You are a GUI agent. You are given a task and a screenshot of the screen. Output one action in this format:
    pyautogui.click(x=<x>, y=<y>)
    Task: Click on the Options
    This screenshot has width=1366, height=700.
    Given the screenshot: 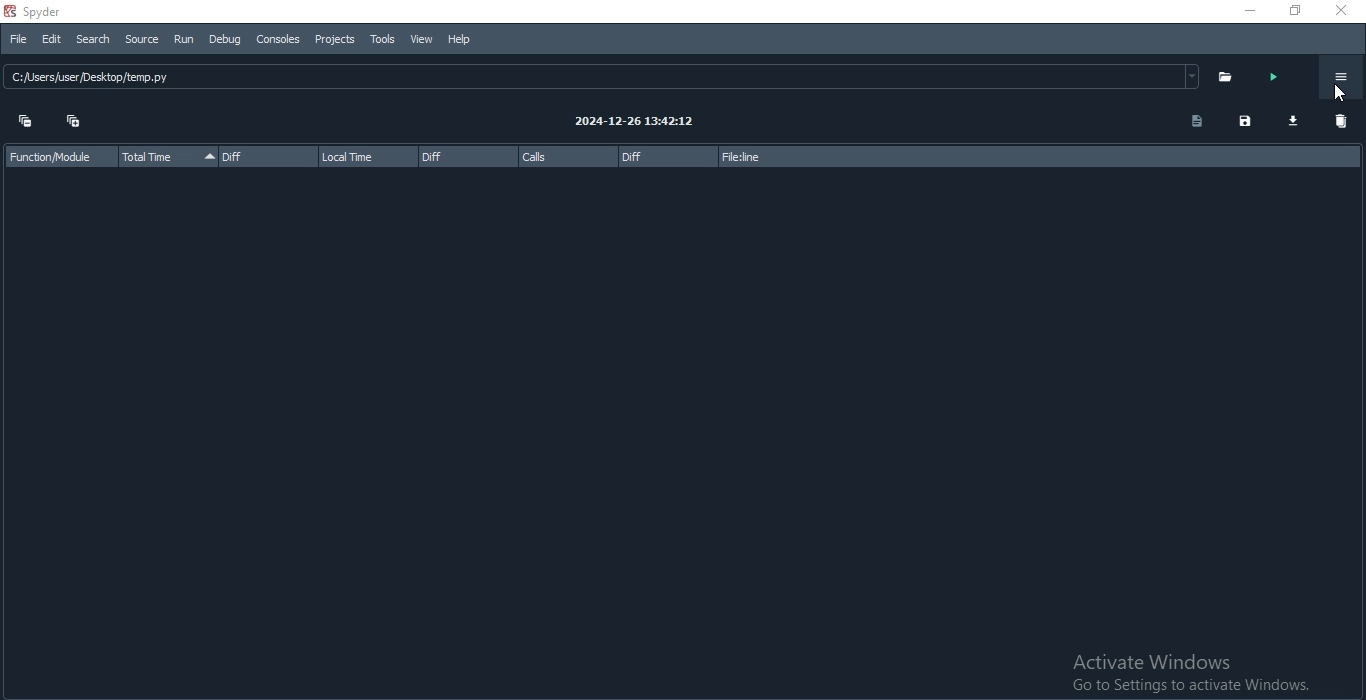 What is the action you would take?
    pyautogui.click(x=1342, y=77)
    